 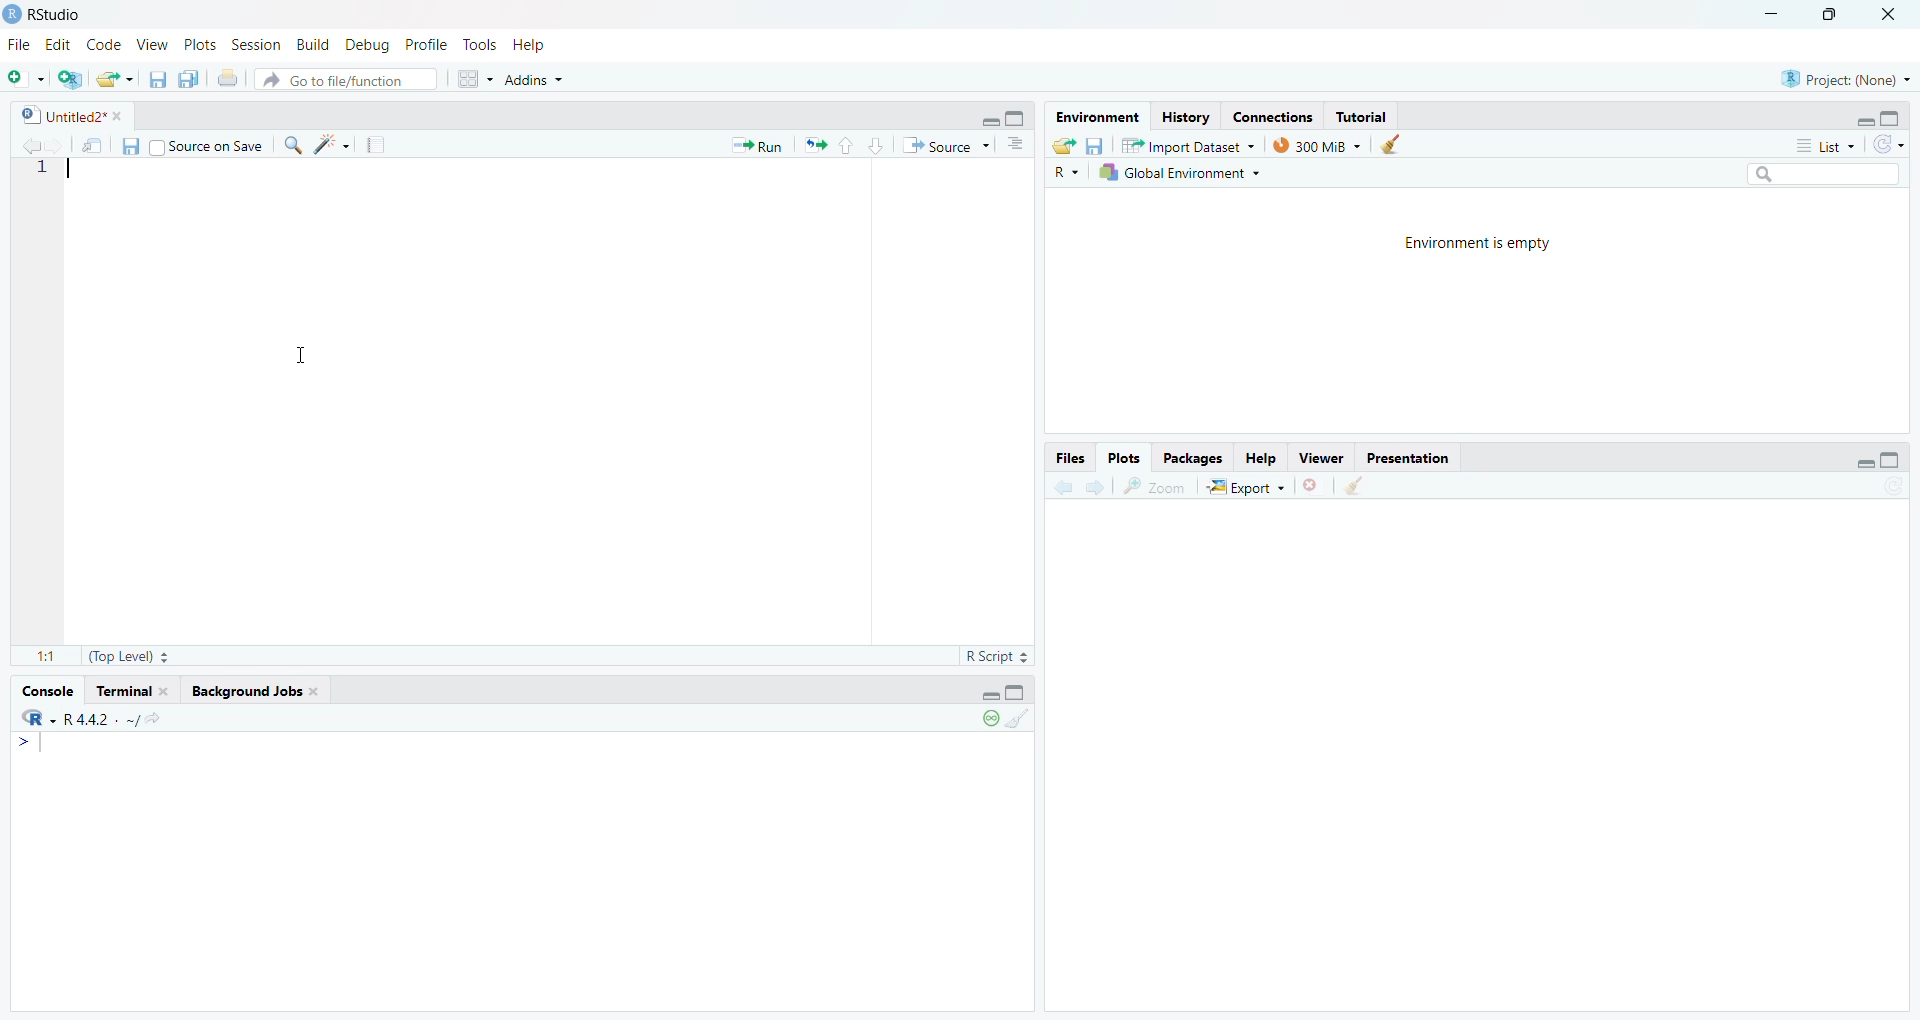 What do you see at coordinates (1246, 487) in the screenshot?
I see ` Export +` at bounding box center [1246, 487].